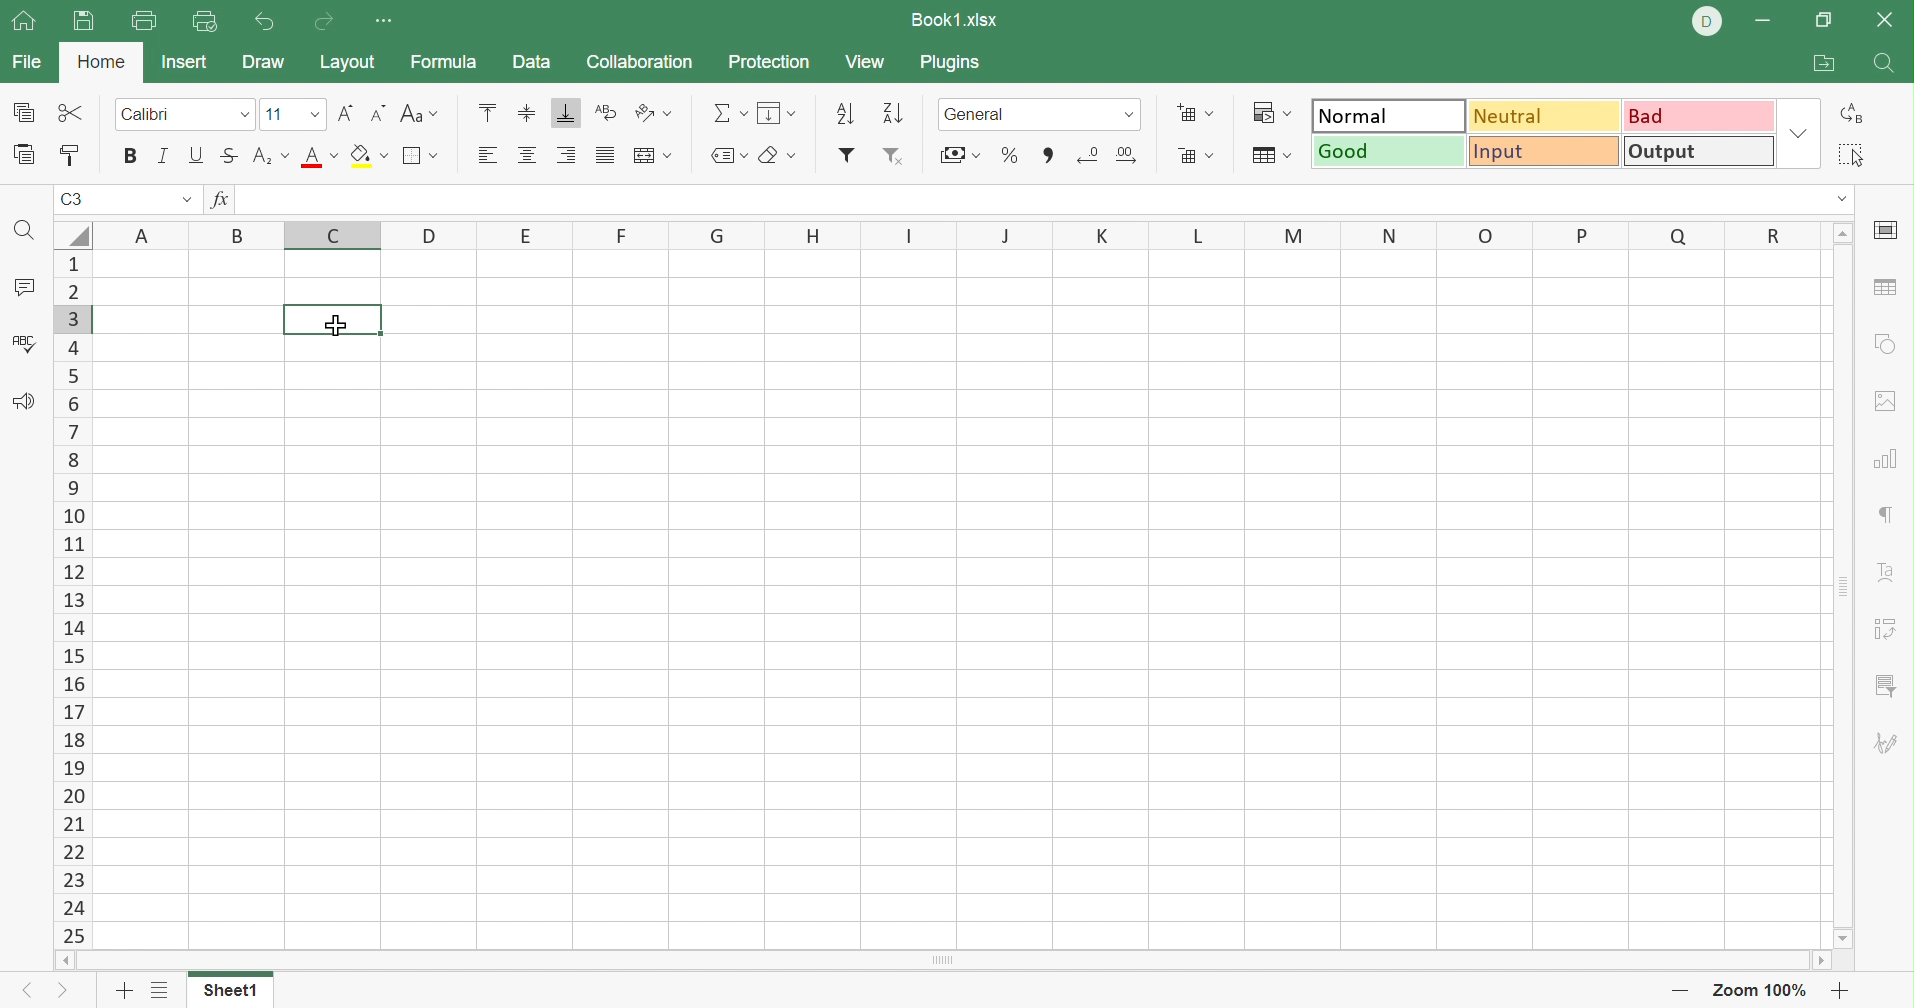  Describe the element at coordinates (609, 154) in the screenshot. I see `Justified` at that location.